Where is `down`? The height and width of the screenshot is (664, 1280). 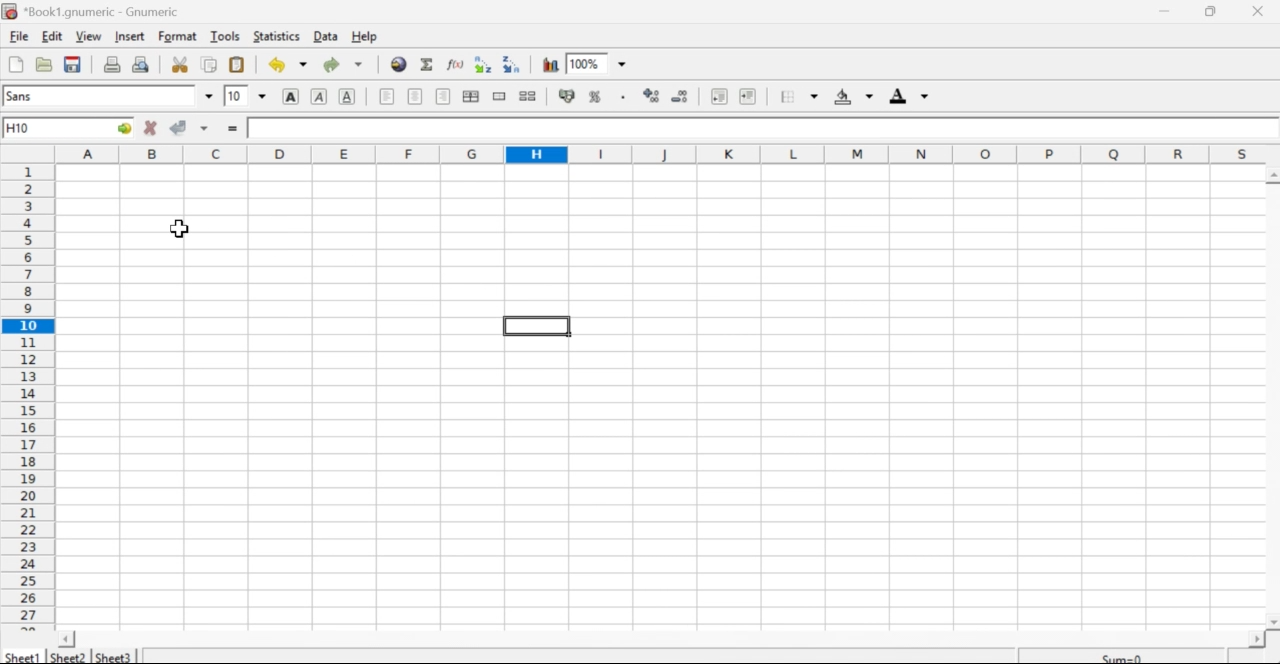 down is located at coordinates (208, 127).